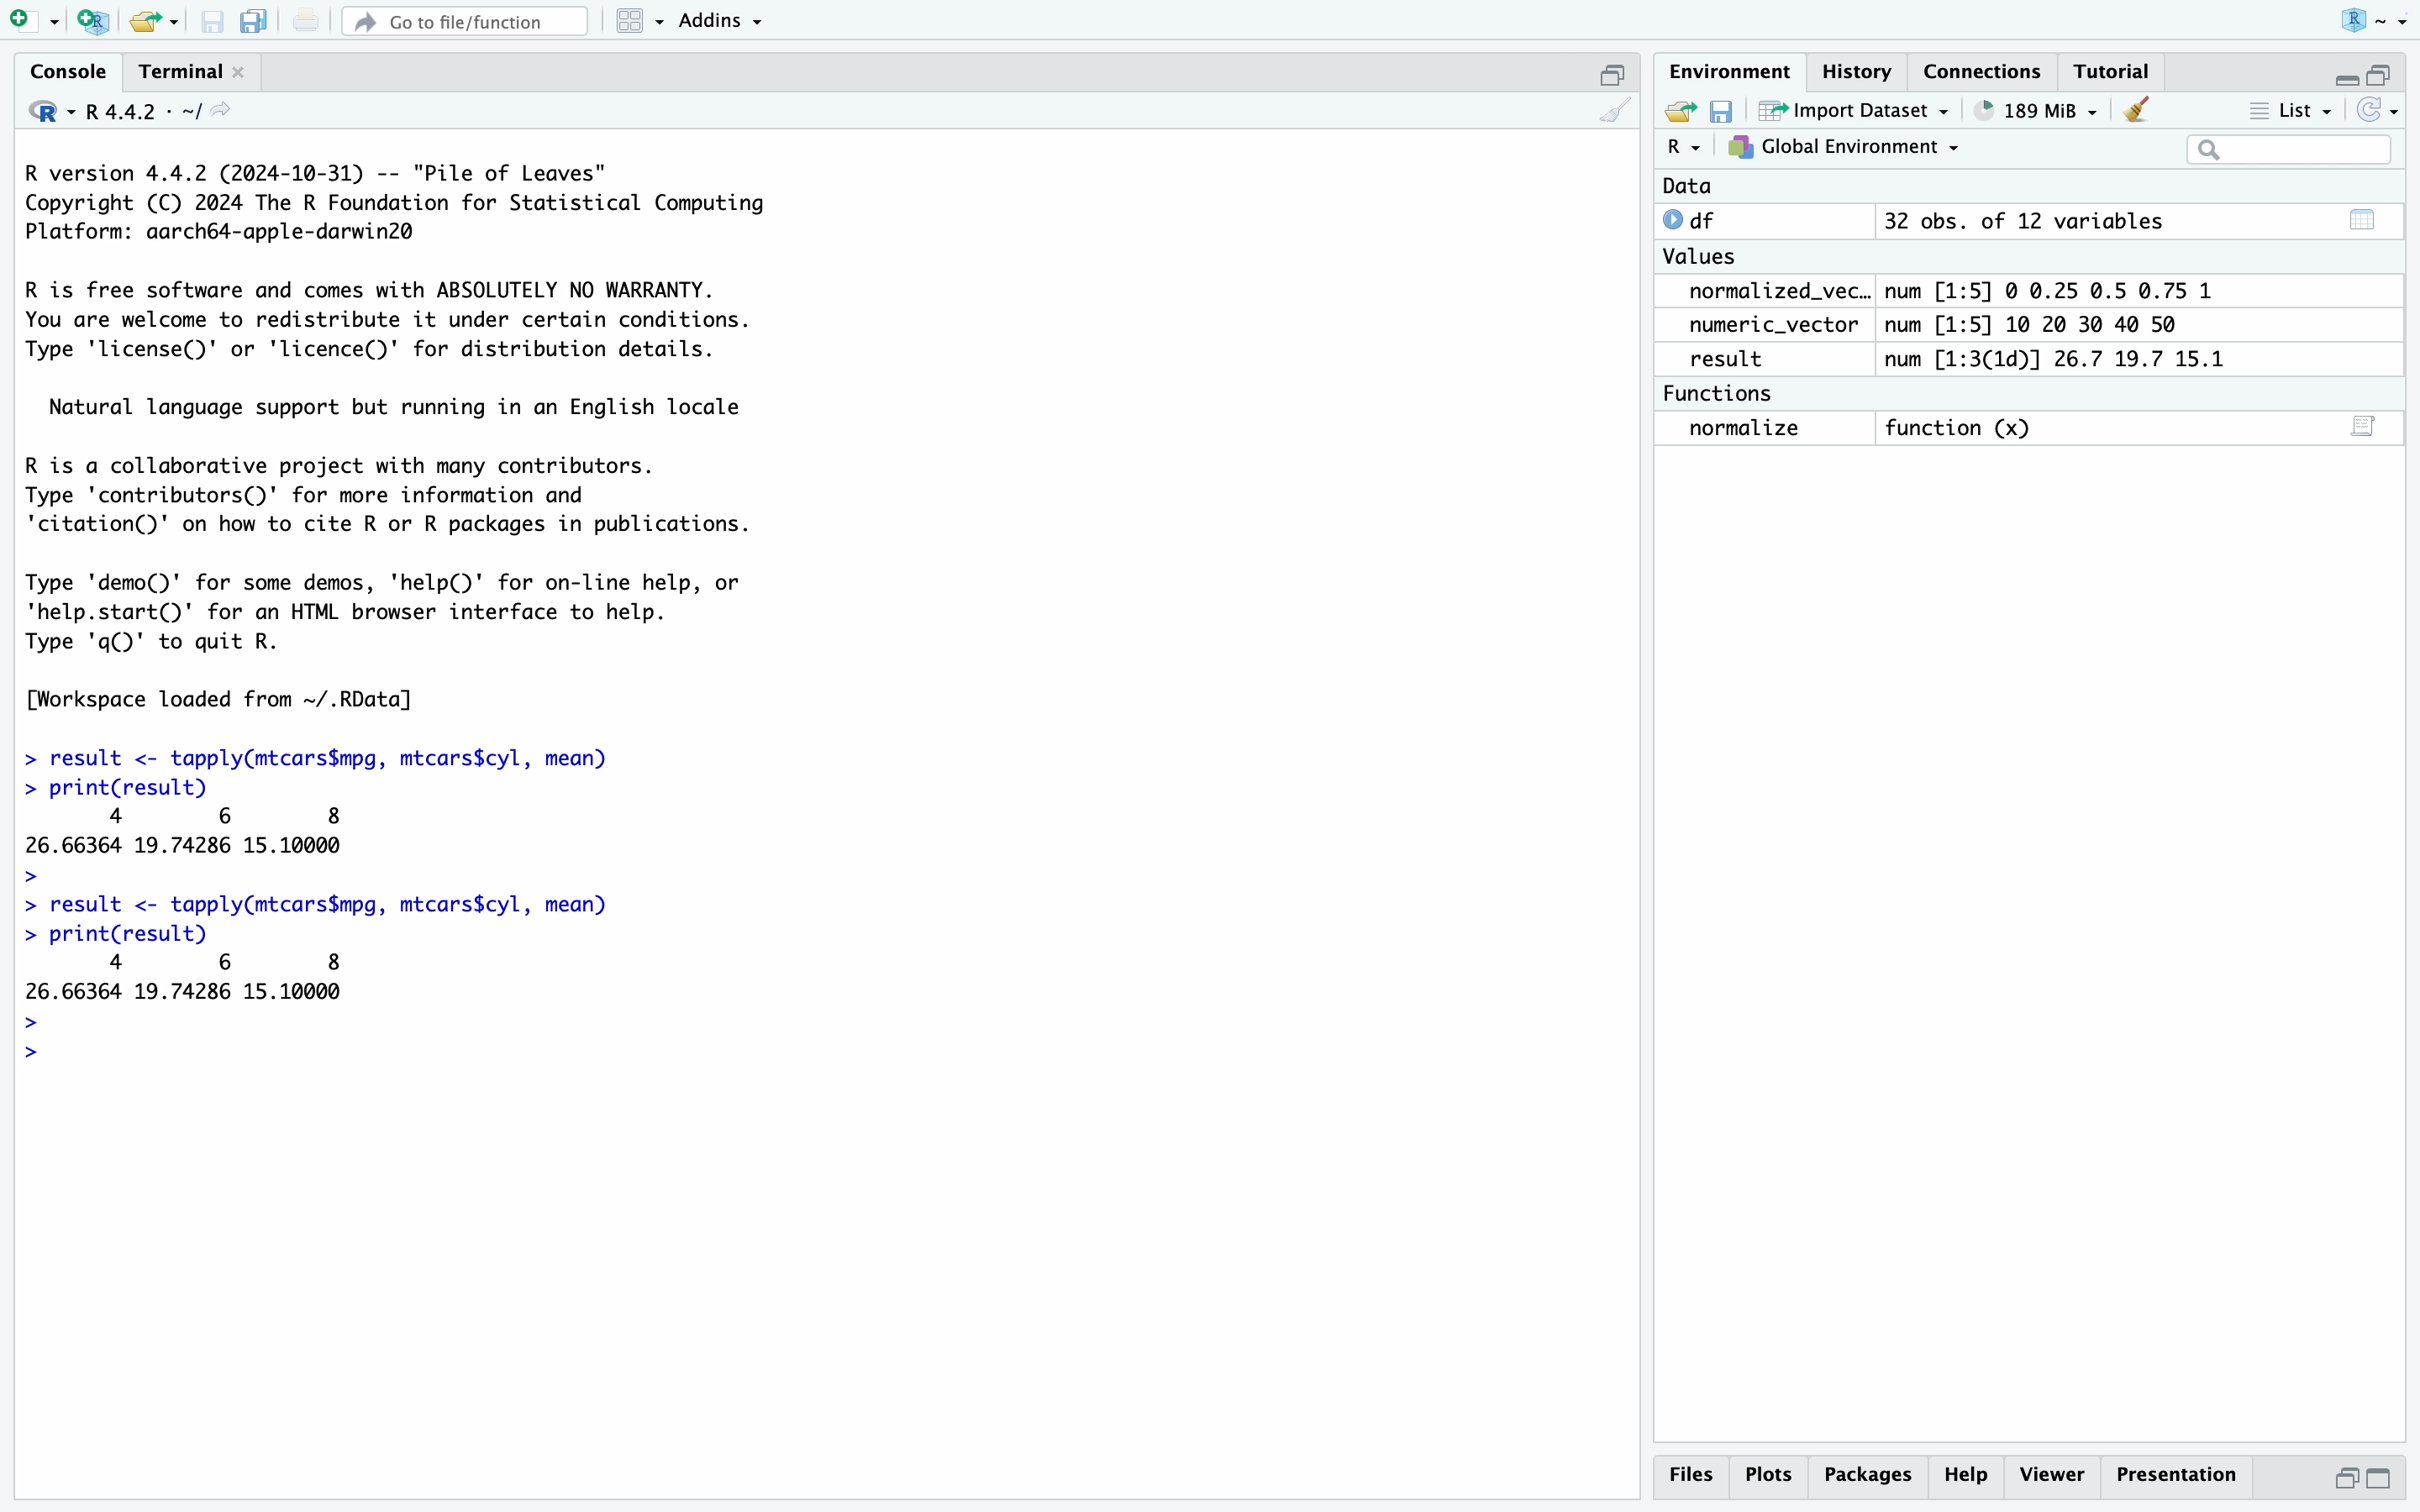 The width and height of the screenshot is (2420, 1512). Describe the element at coordinates (2385, 1481) in the screenshot. I see `Full Height` at that location.